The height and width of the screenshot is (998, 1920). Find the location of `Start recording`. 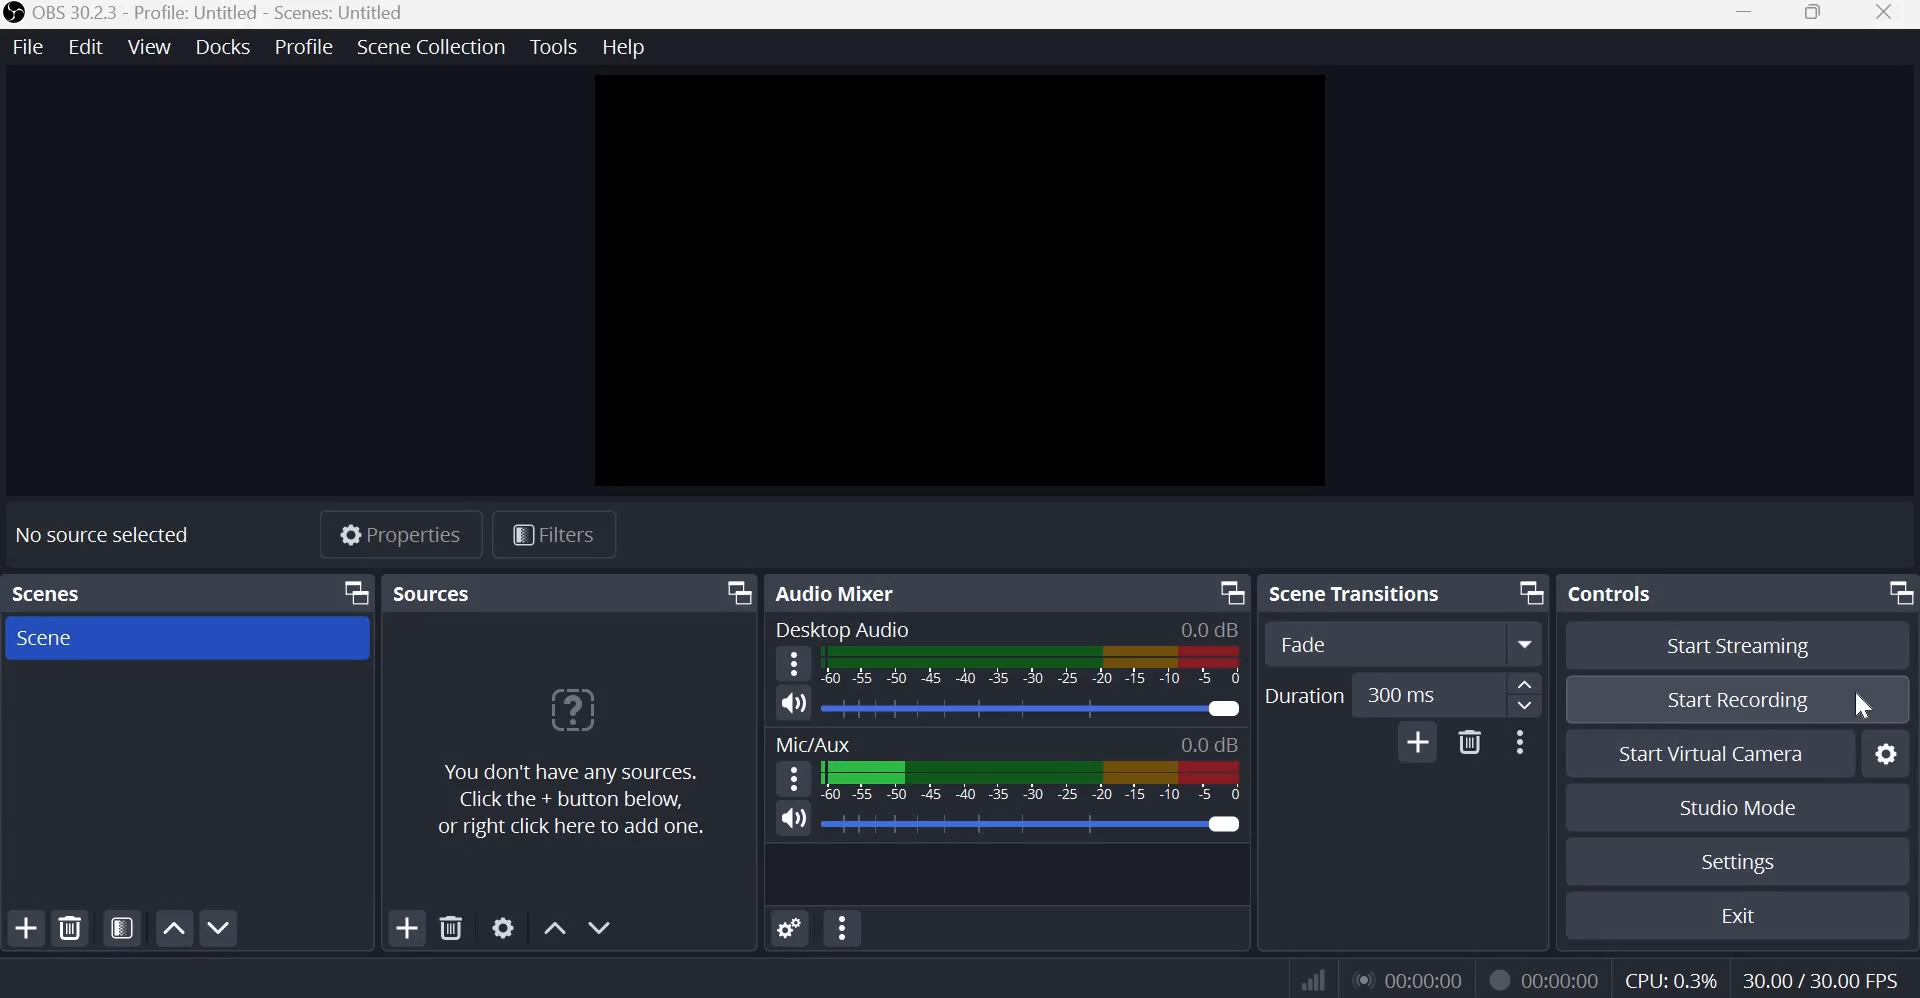

Start recording is located at coordinates (1738, 703).